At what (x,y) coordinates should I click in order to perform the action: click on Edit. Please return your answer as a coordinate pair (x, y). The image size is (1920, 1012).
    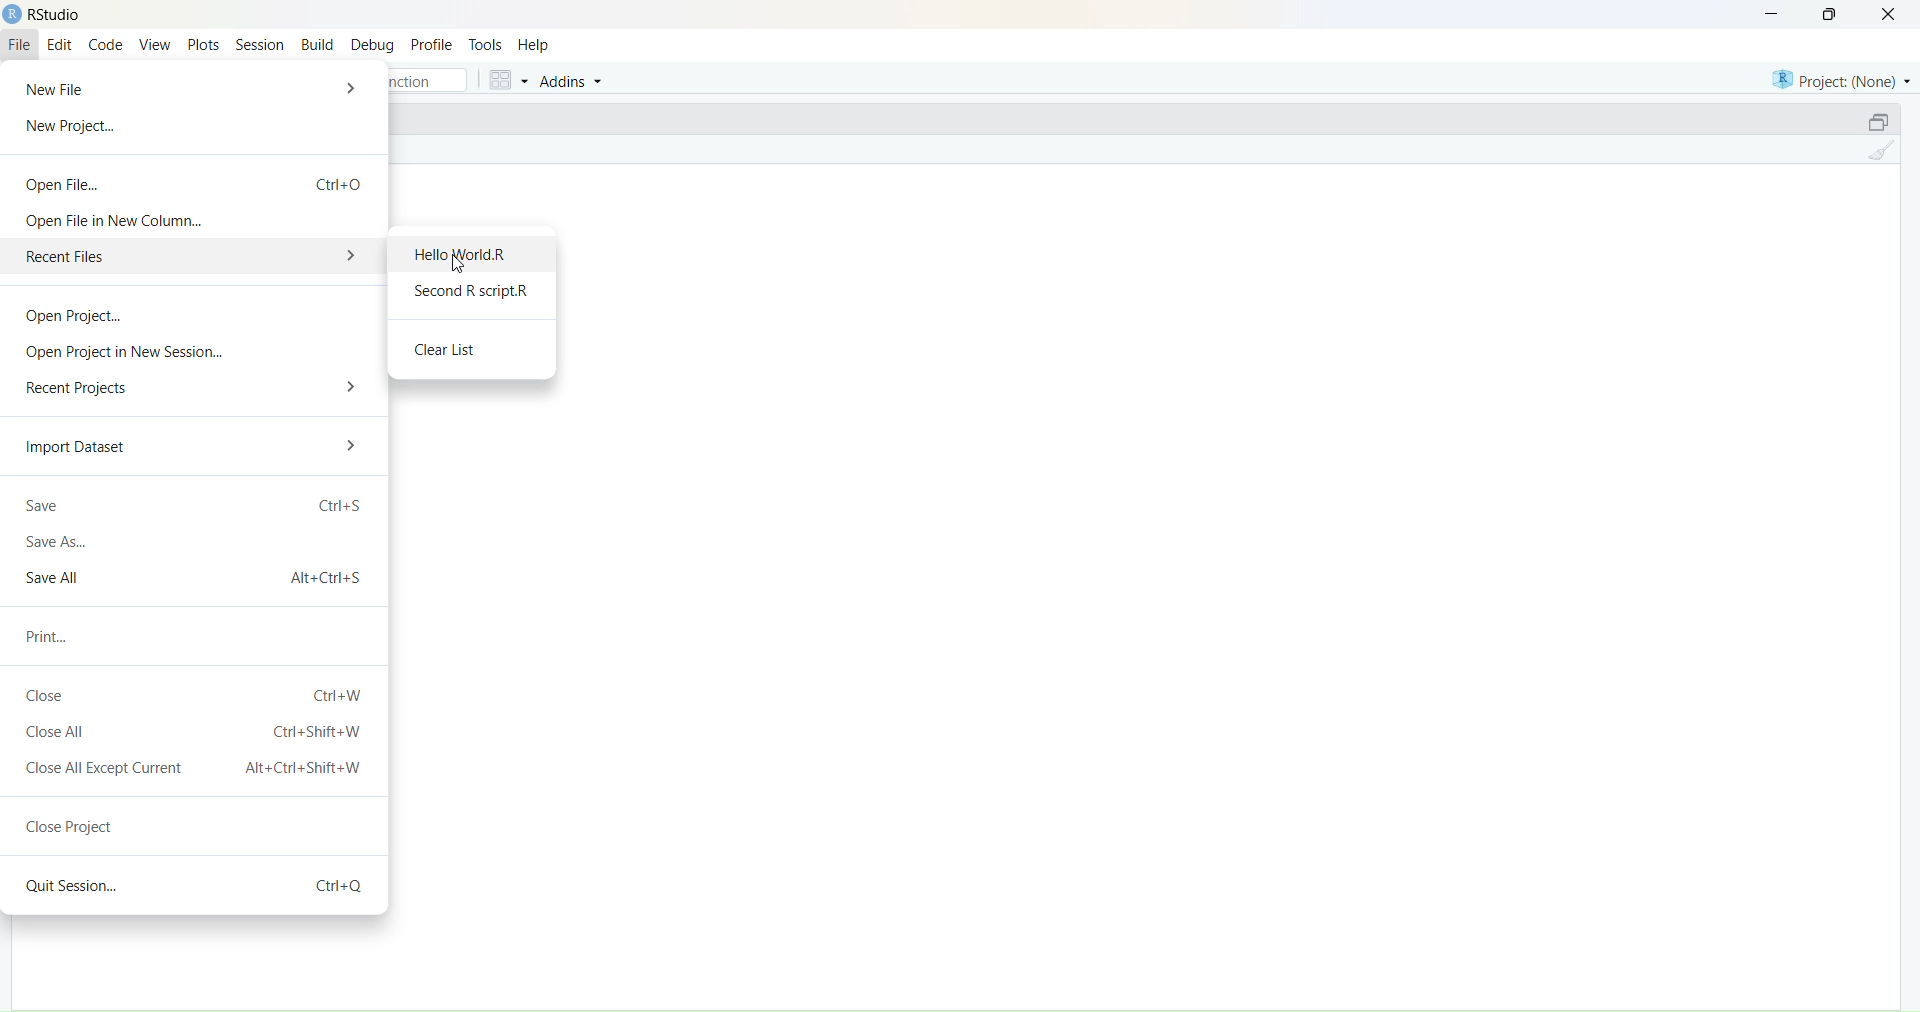
    Looking at the image, I should click on (60, 46).